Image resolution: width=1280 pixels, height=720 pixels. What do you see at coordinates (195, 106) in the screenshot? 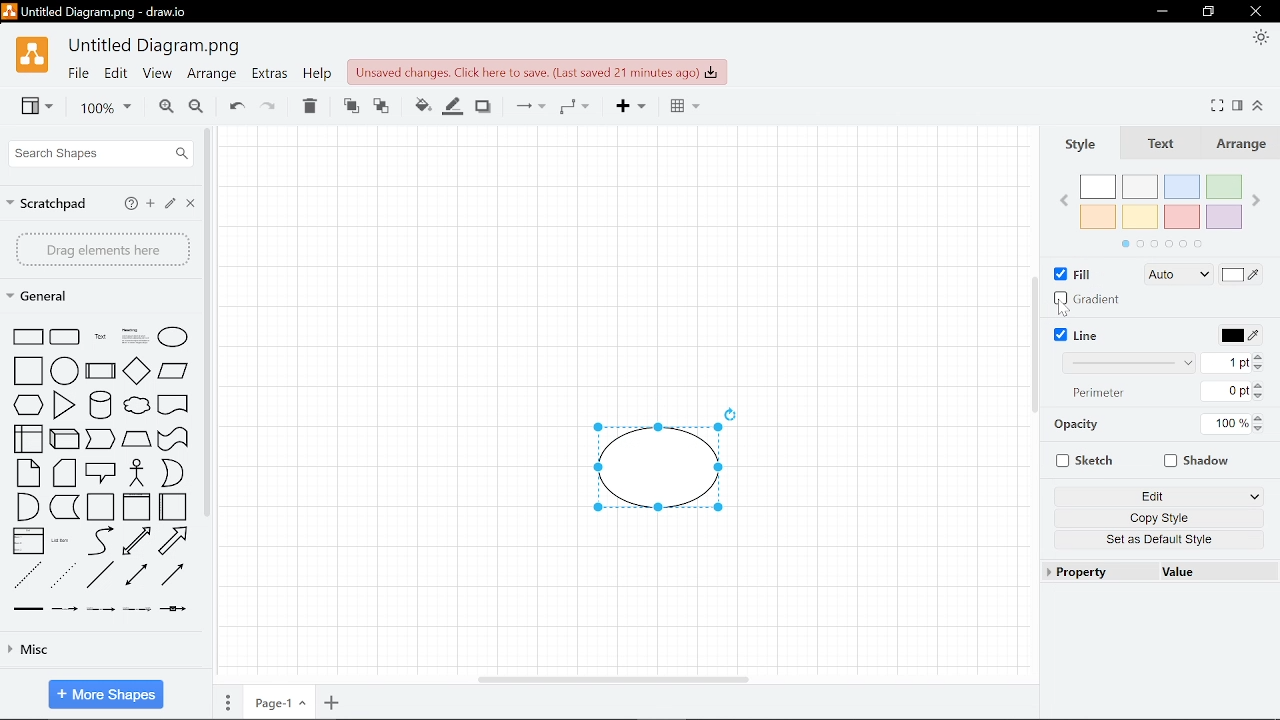
I see `Zoom out` at bounding box center [195, 106].